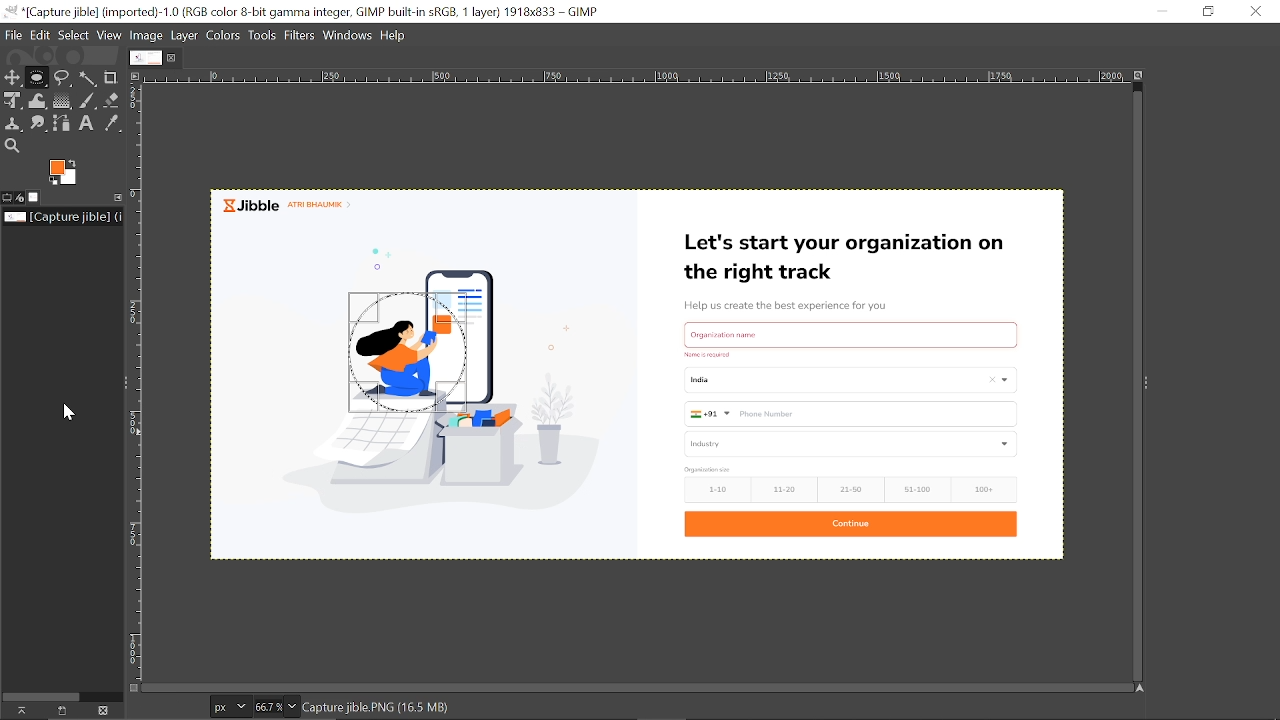 Image resolution: width=1280 pixels, height=720 pixels. What do you see at coordinates (106, 710) in the screenshot?
I see `Delete this image` at bounding box center [106, 710].